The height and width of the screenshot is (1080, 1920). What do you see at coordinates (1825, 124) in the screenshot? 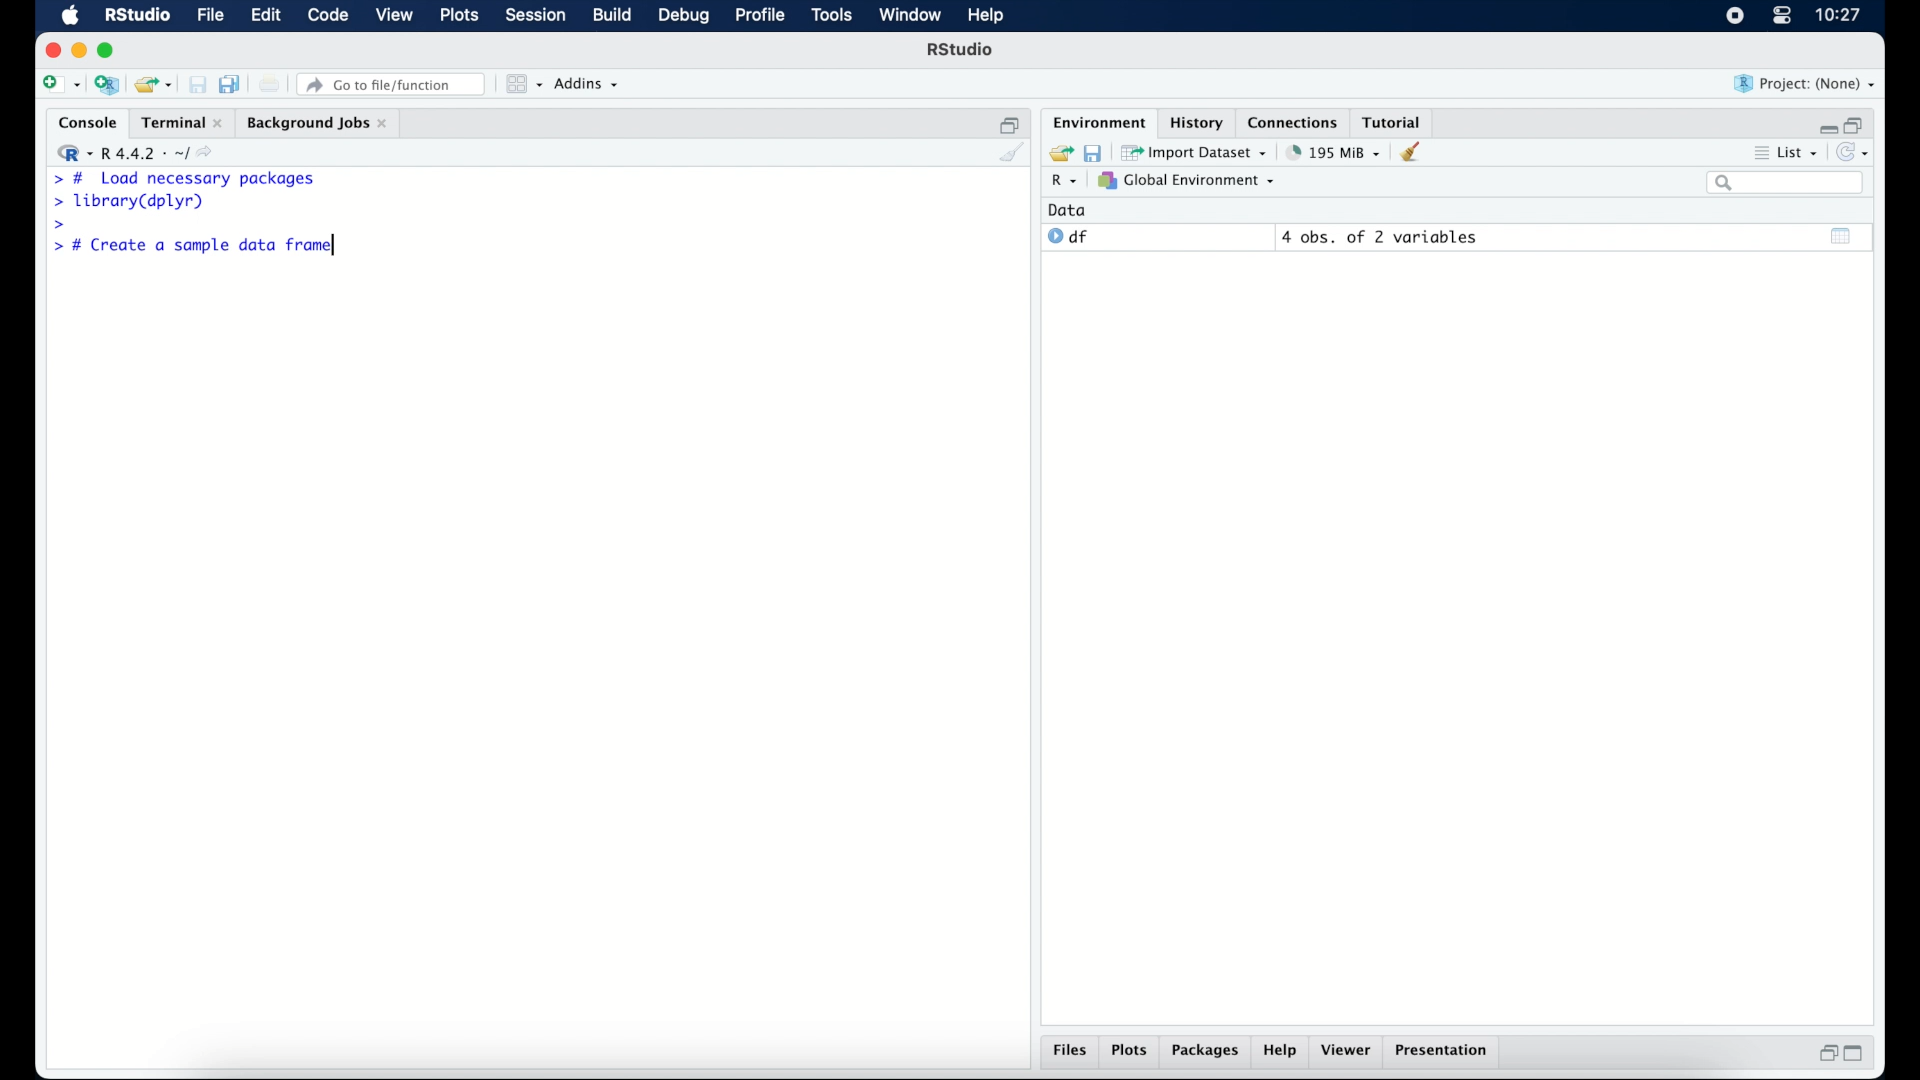
I see `minimize` at bounding box center [1825, 124].